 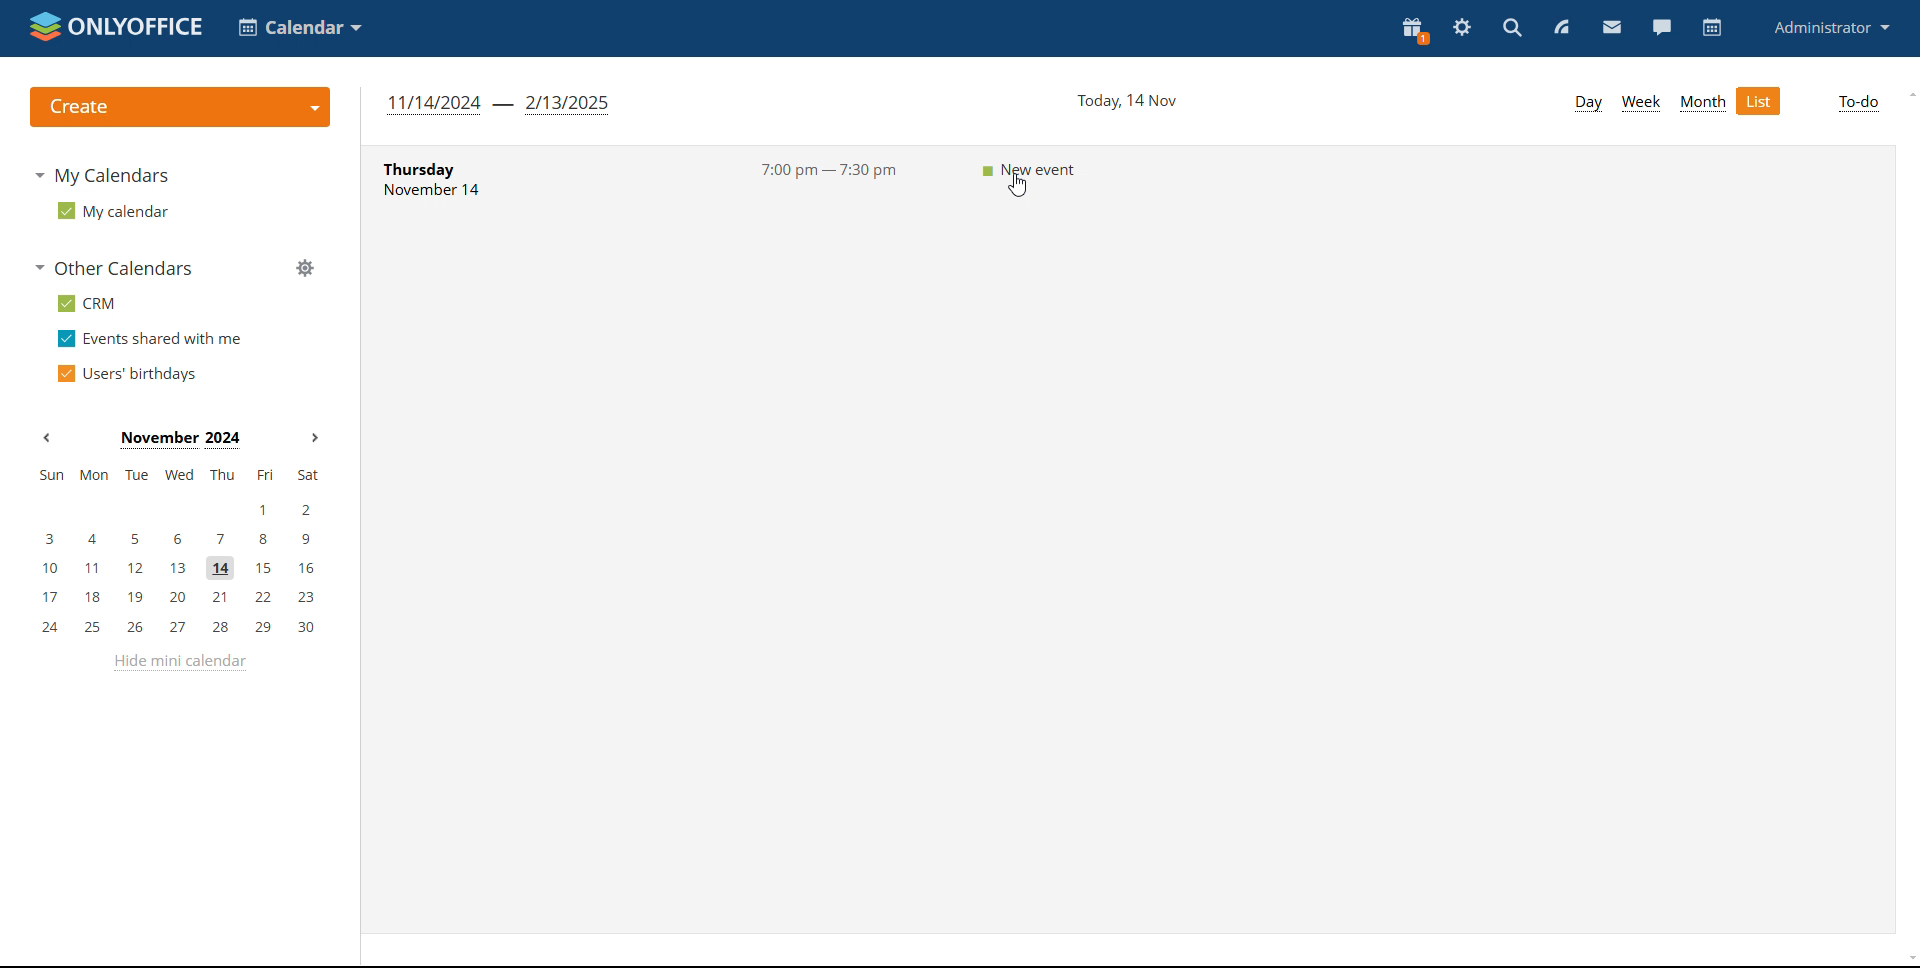 I want to click on day view, so click(x=1586, y=102).